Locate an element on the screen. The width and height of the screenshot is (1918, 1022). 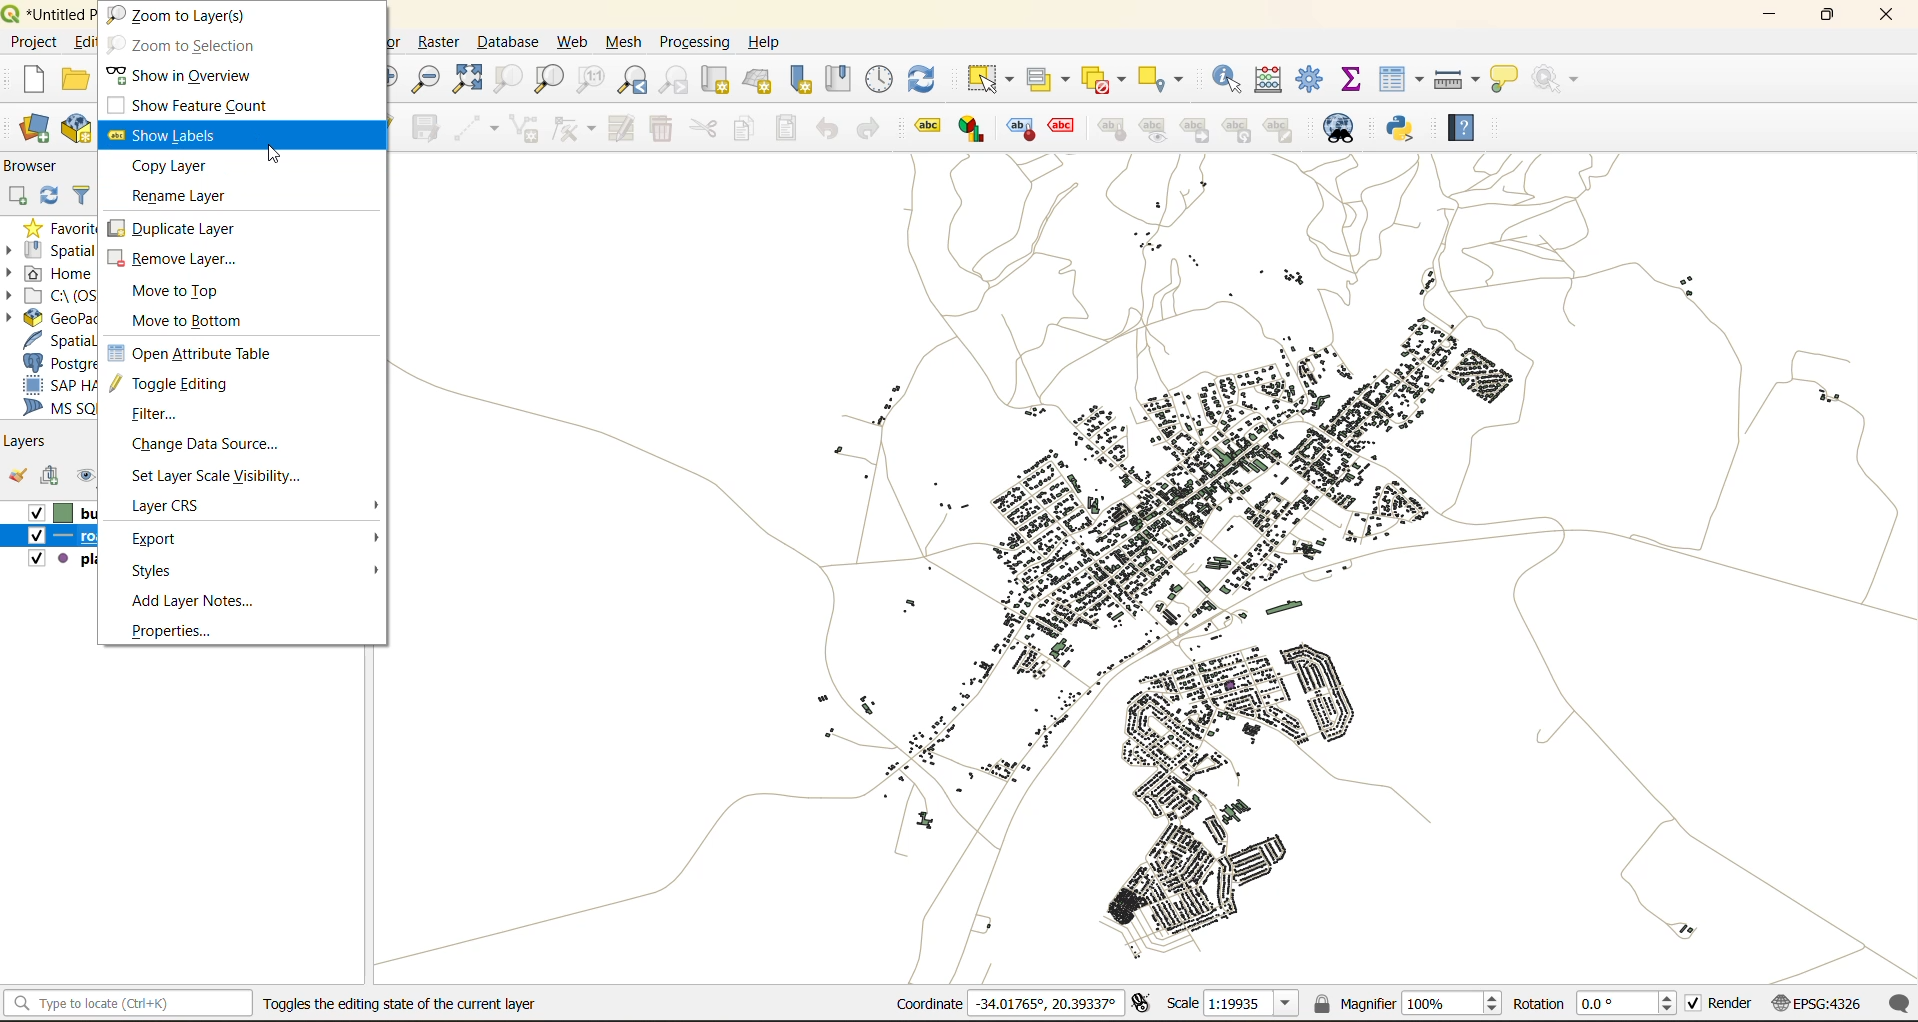
identify features is located at coordinates (1225, 81).